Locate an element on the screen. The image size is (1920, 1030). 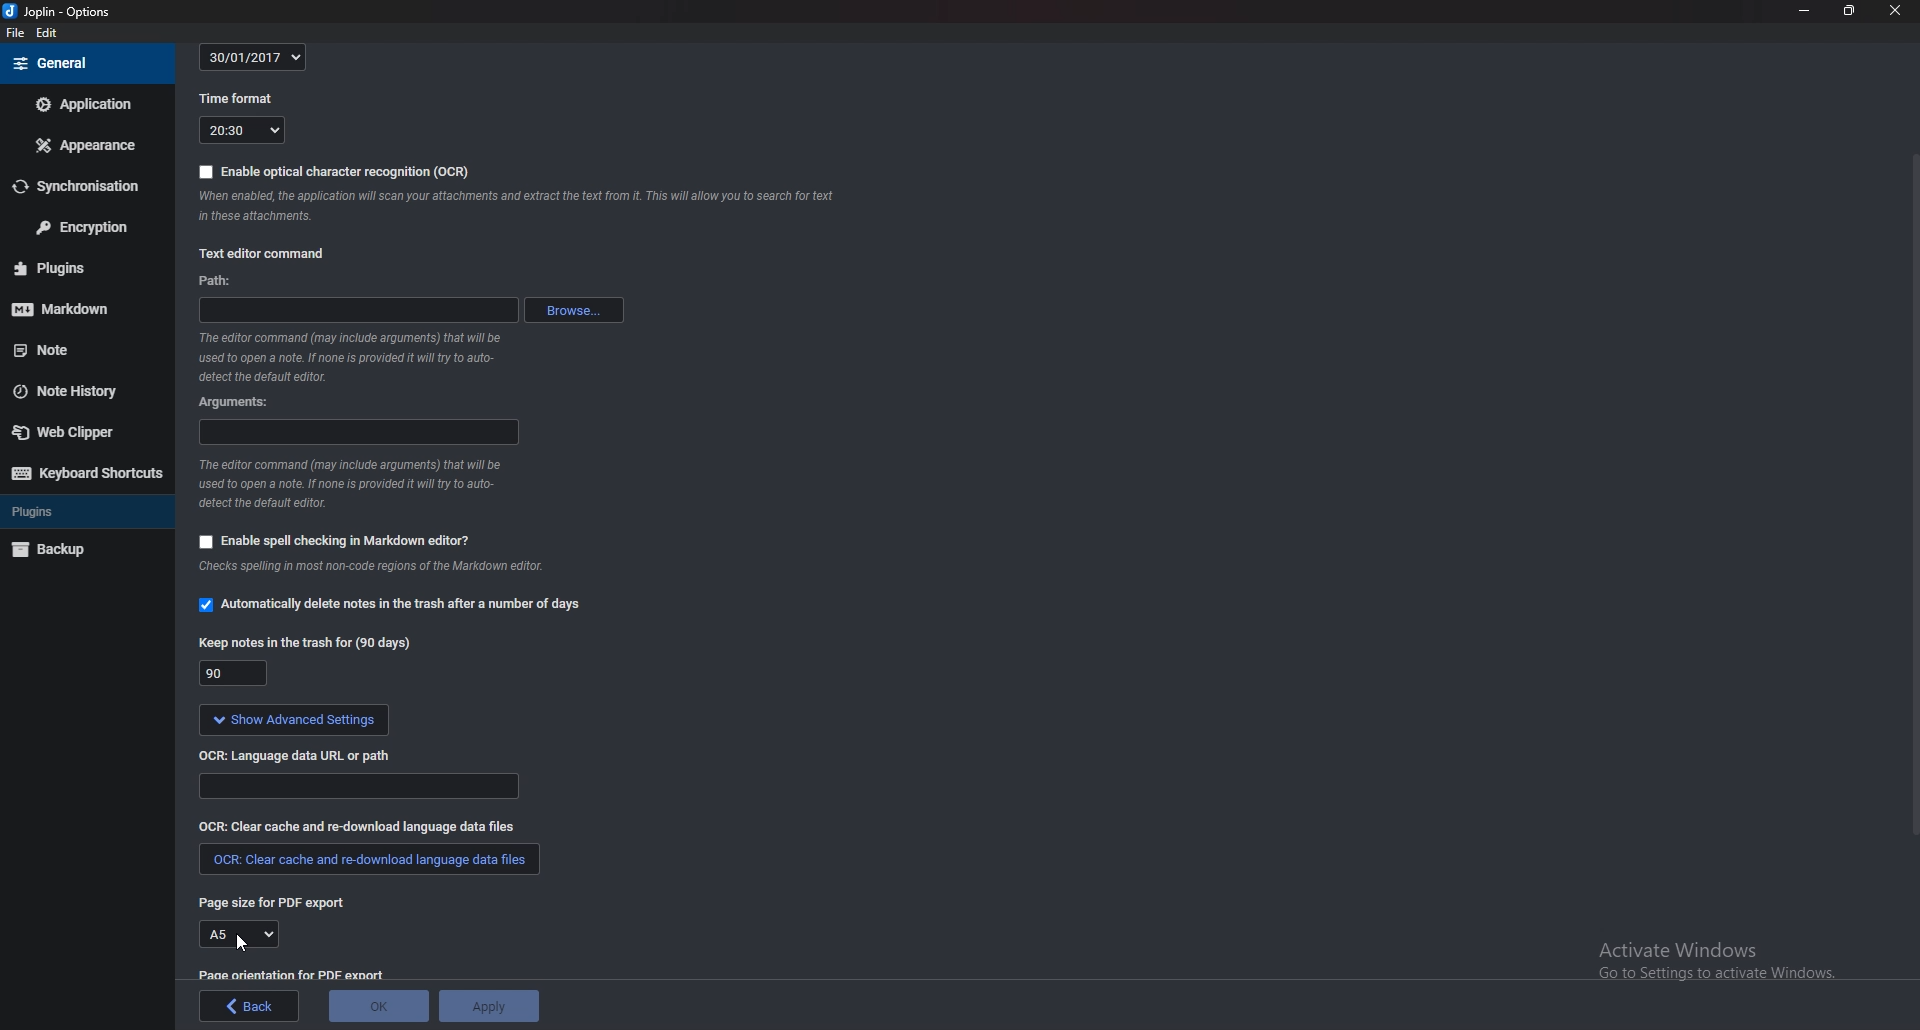
Info on ocr is located at coordinates (520, 209).